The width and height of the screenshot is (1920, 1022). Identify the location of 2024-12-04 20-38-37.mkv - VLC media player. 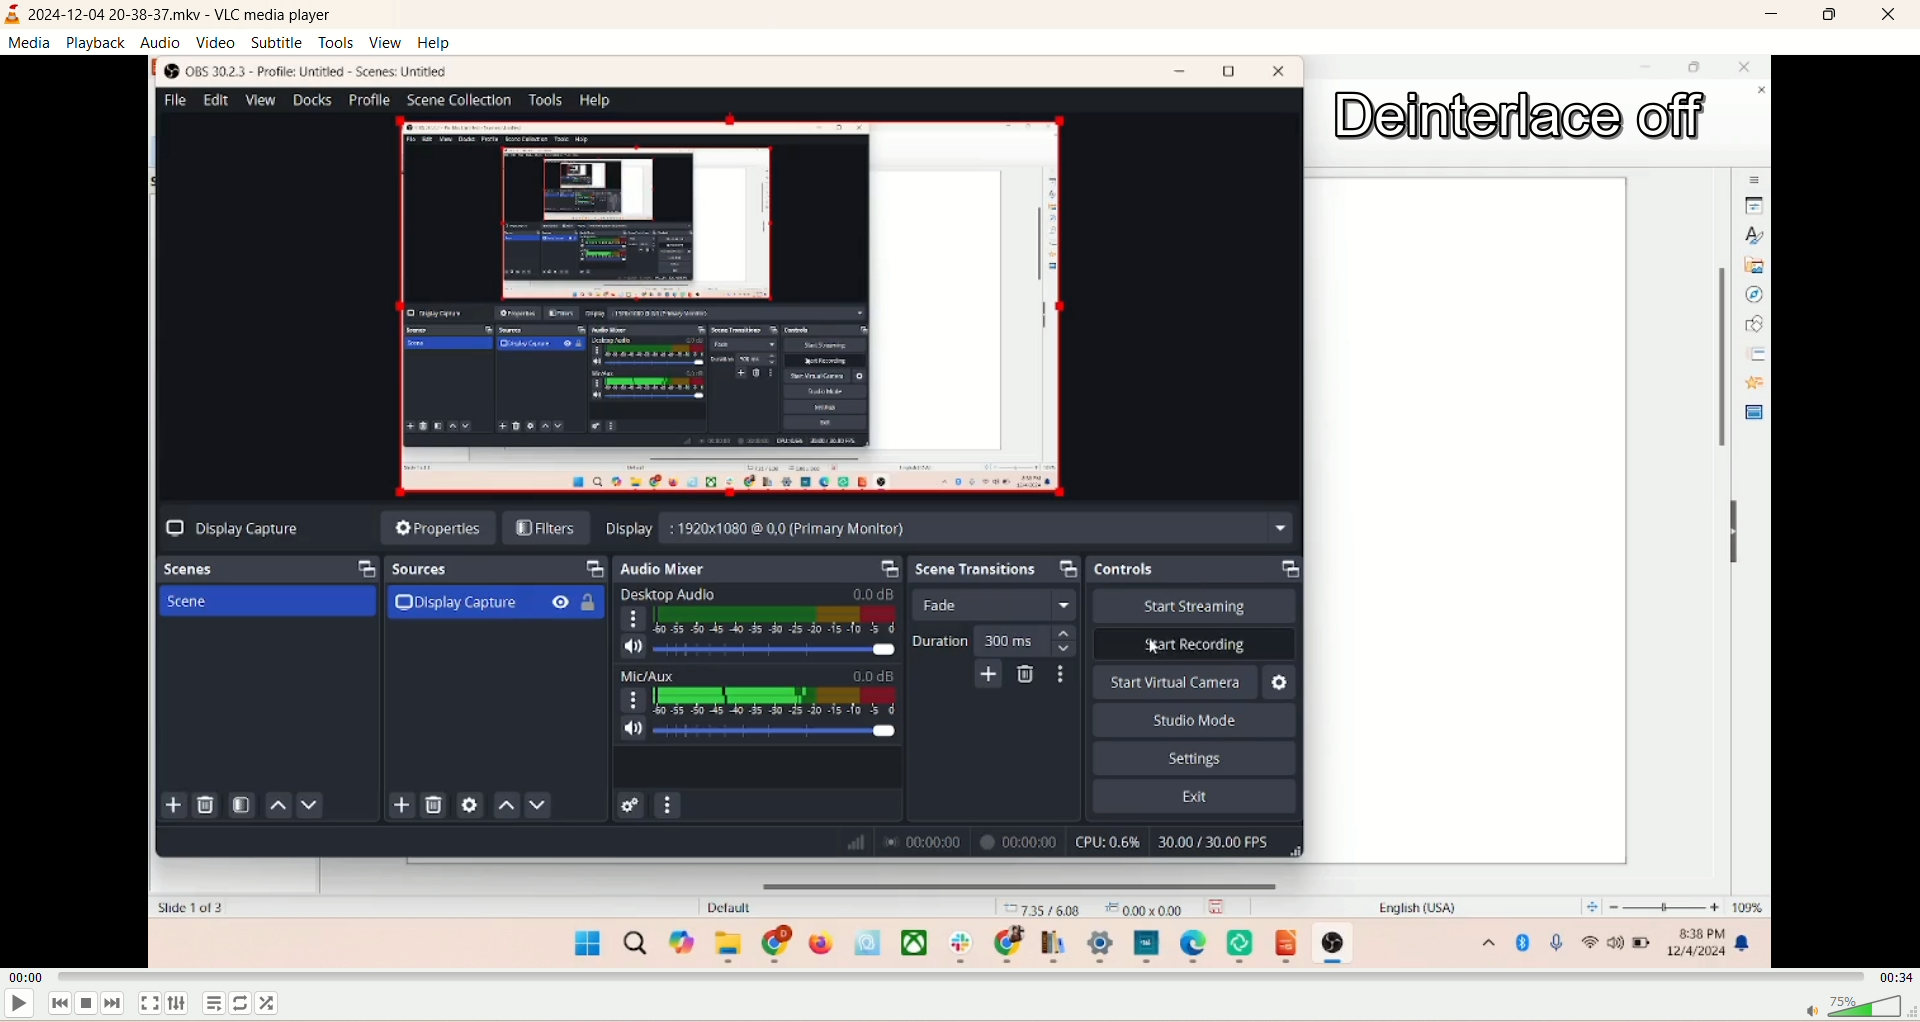
(187, 15).